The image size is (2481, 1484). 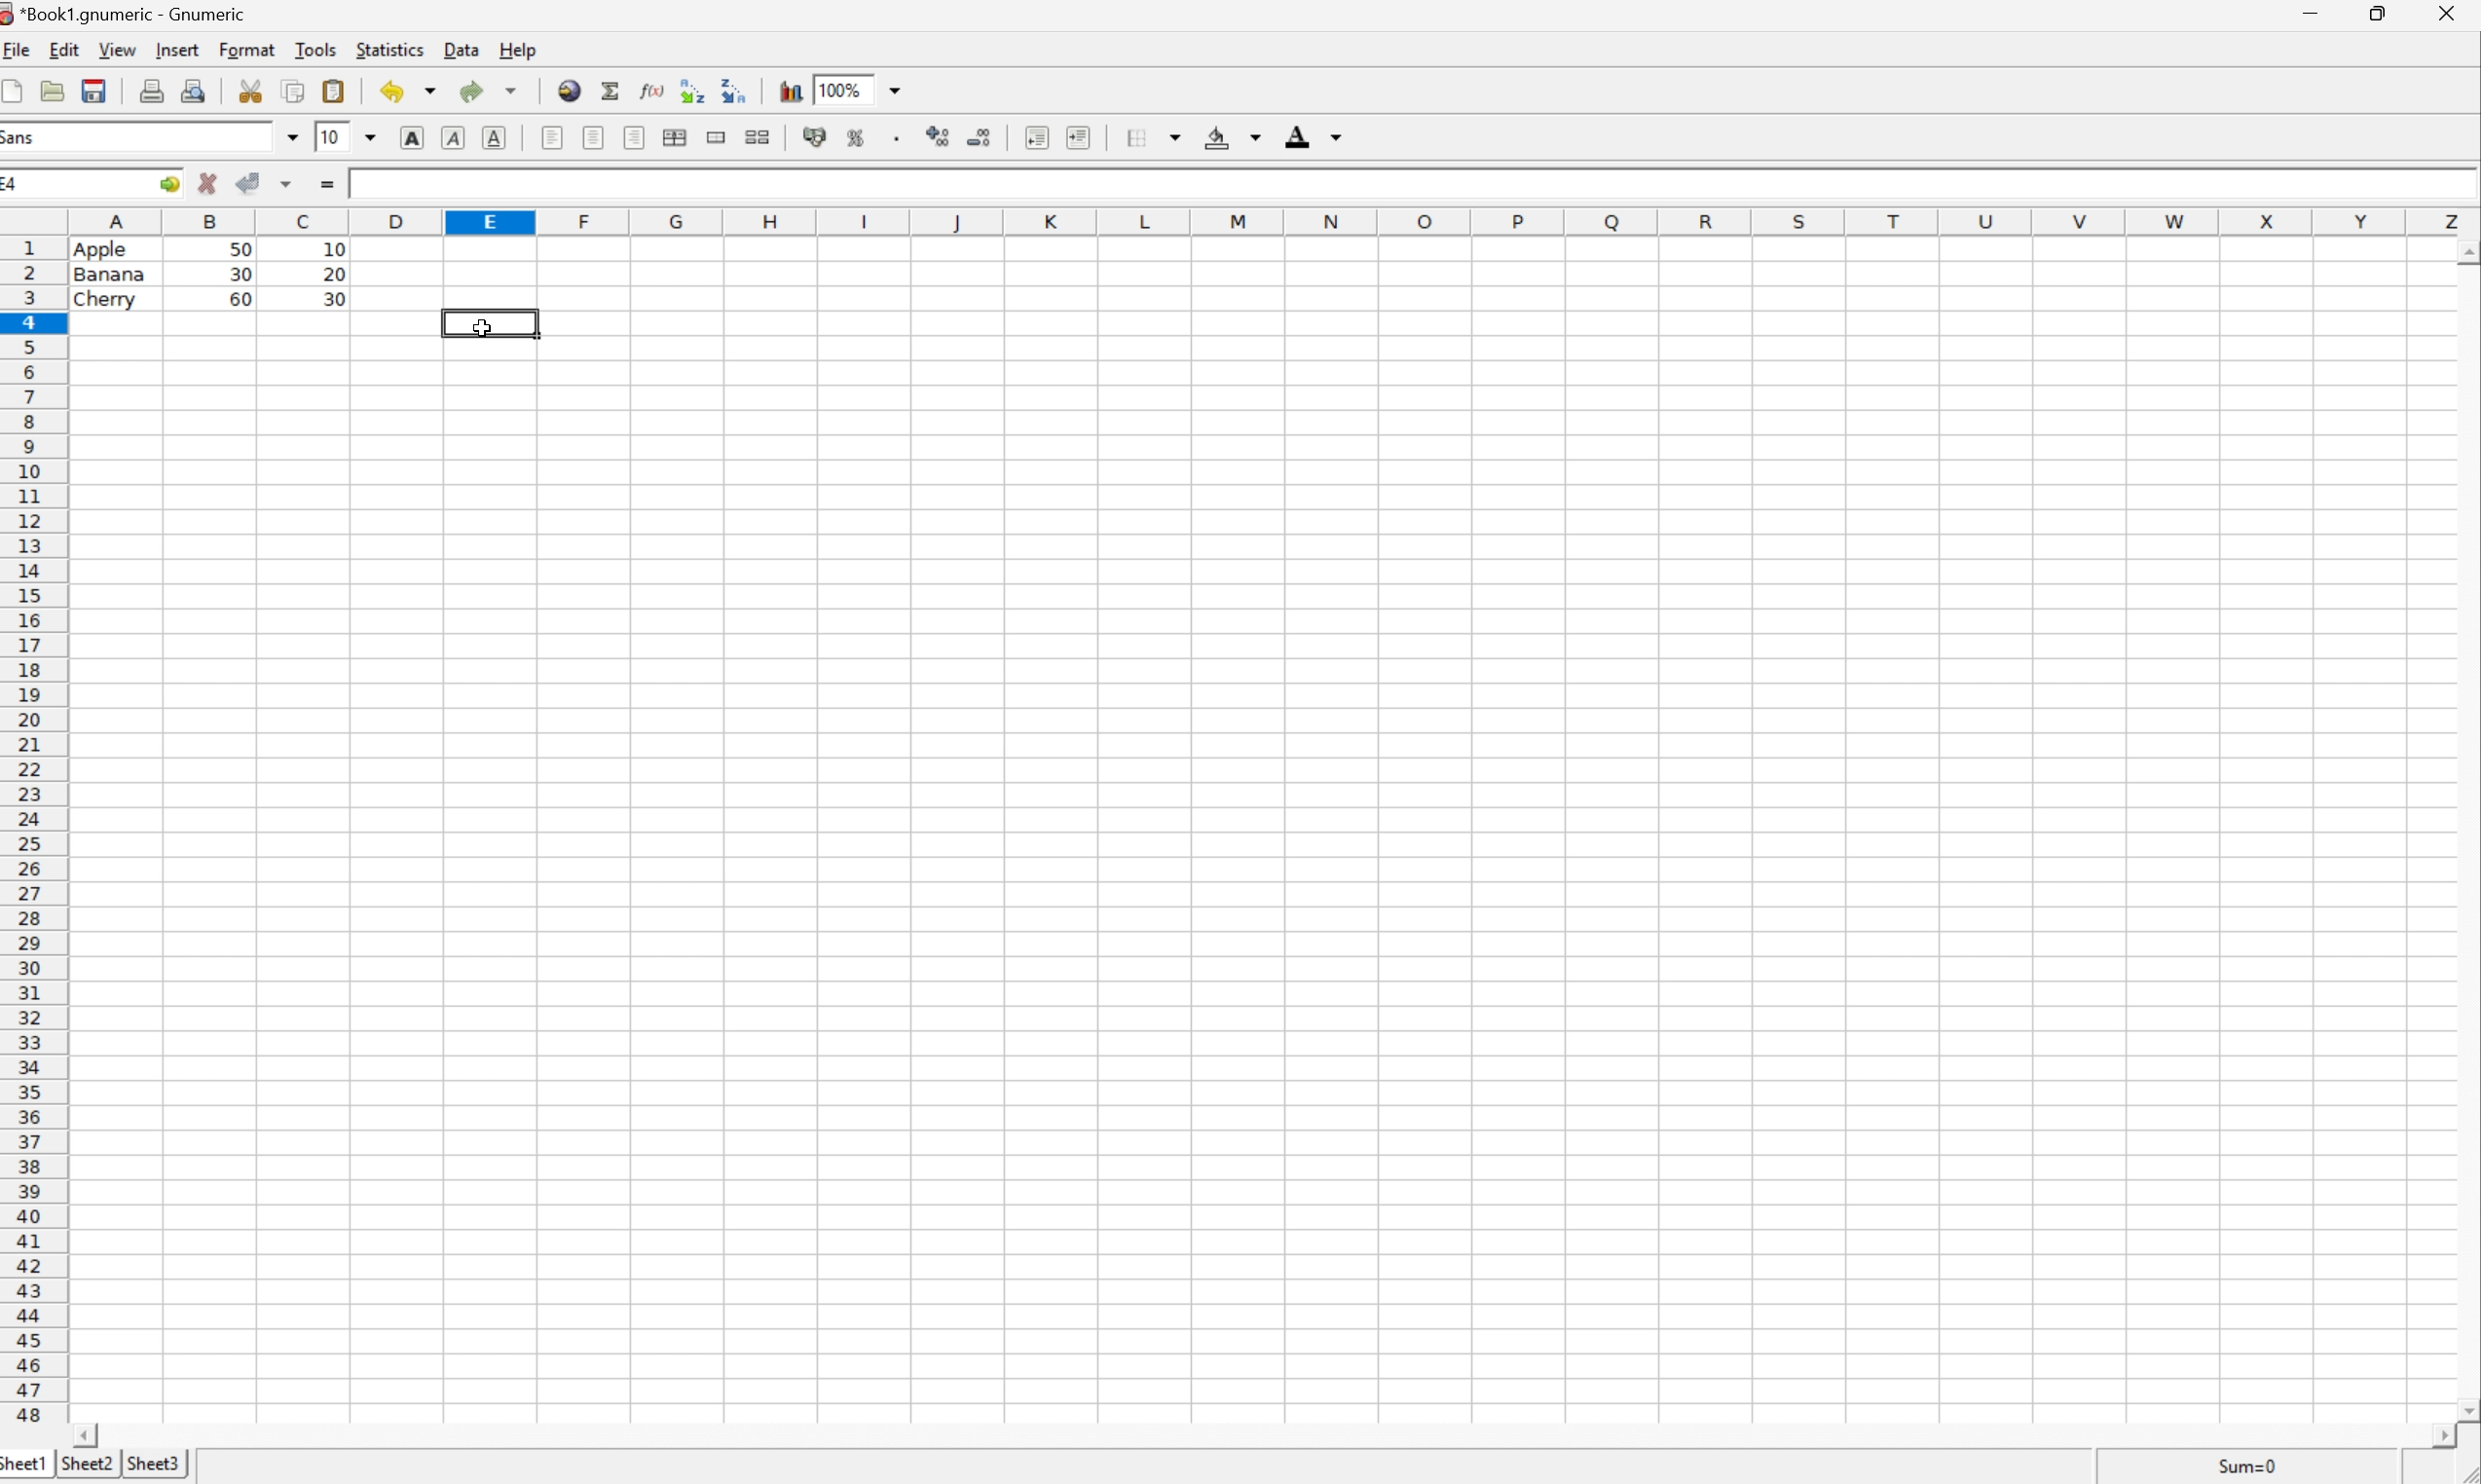 What do you see at coordinates (760, 137) in the screenshot?
I see `split merged ranges of cells` at bounding box center [760, 137].